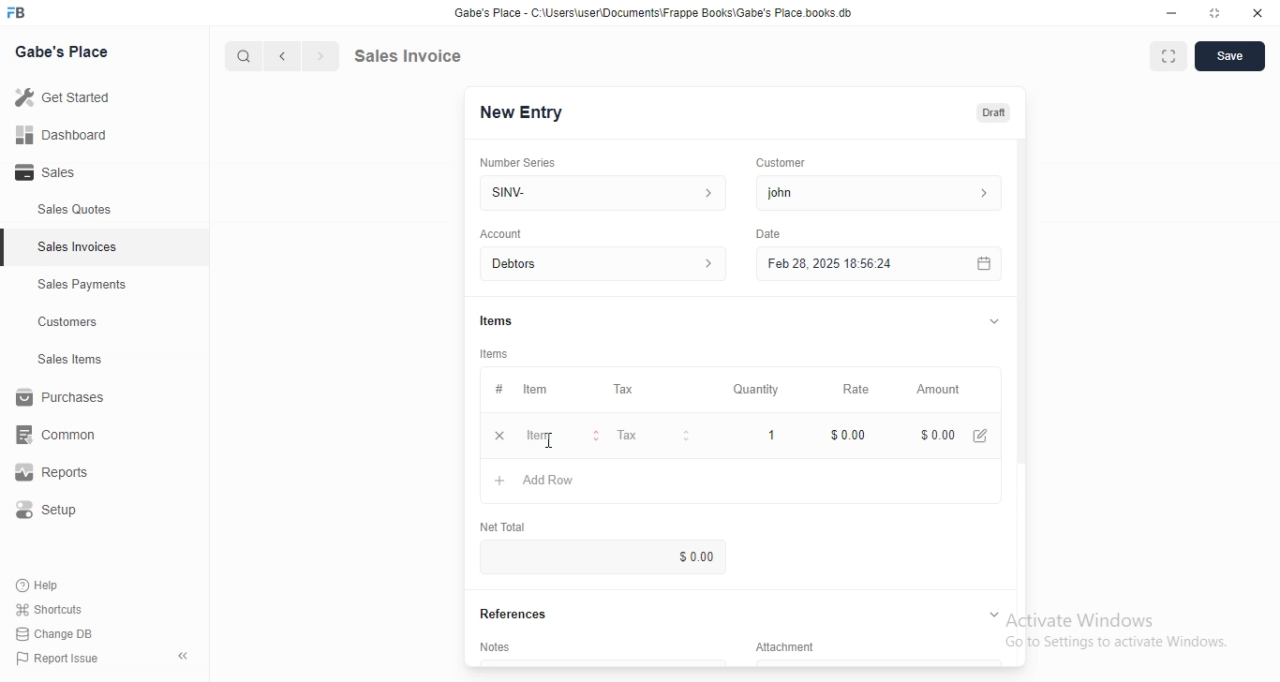 The image size is (1280, 682). Describe the element at coordinates (992, 613) in the screenshot. I see `collapse` at that location.